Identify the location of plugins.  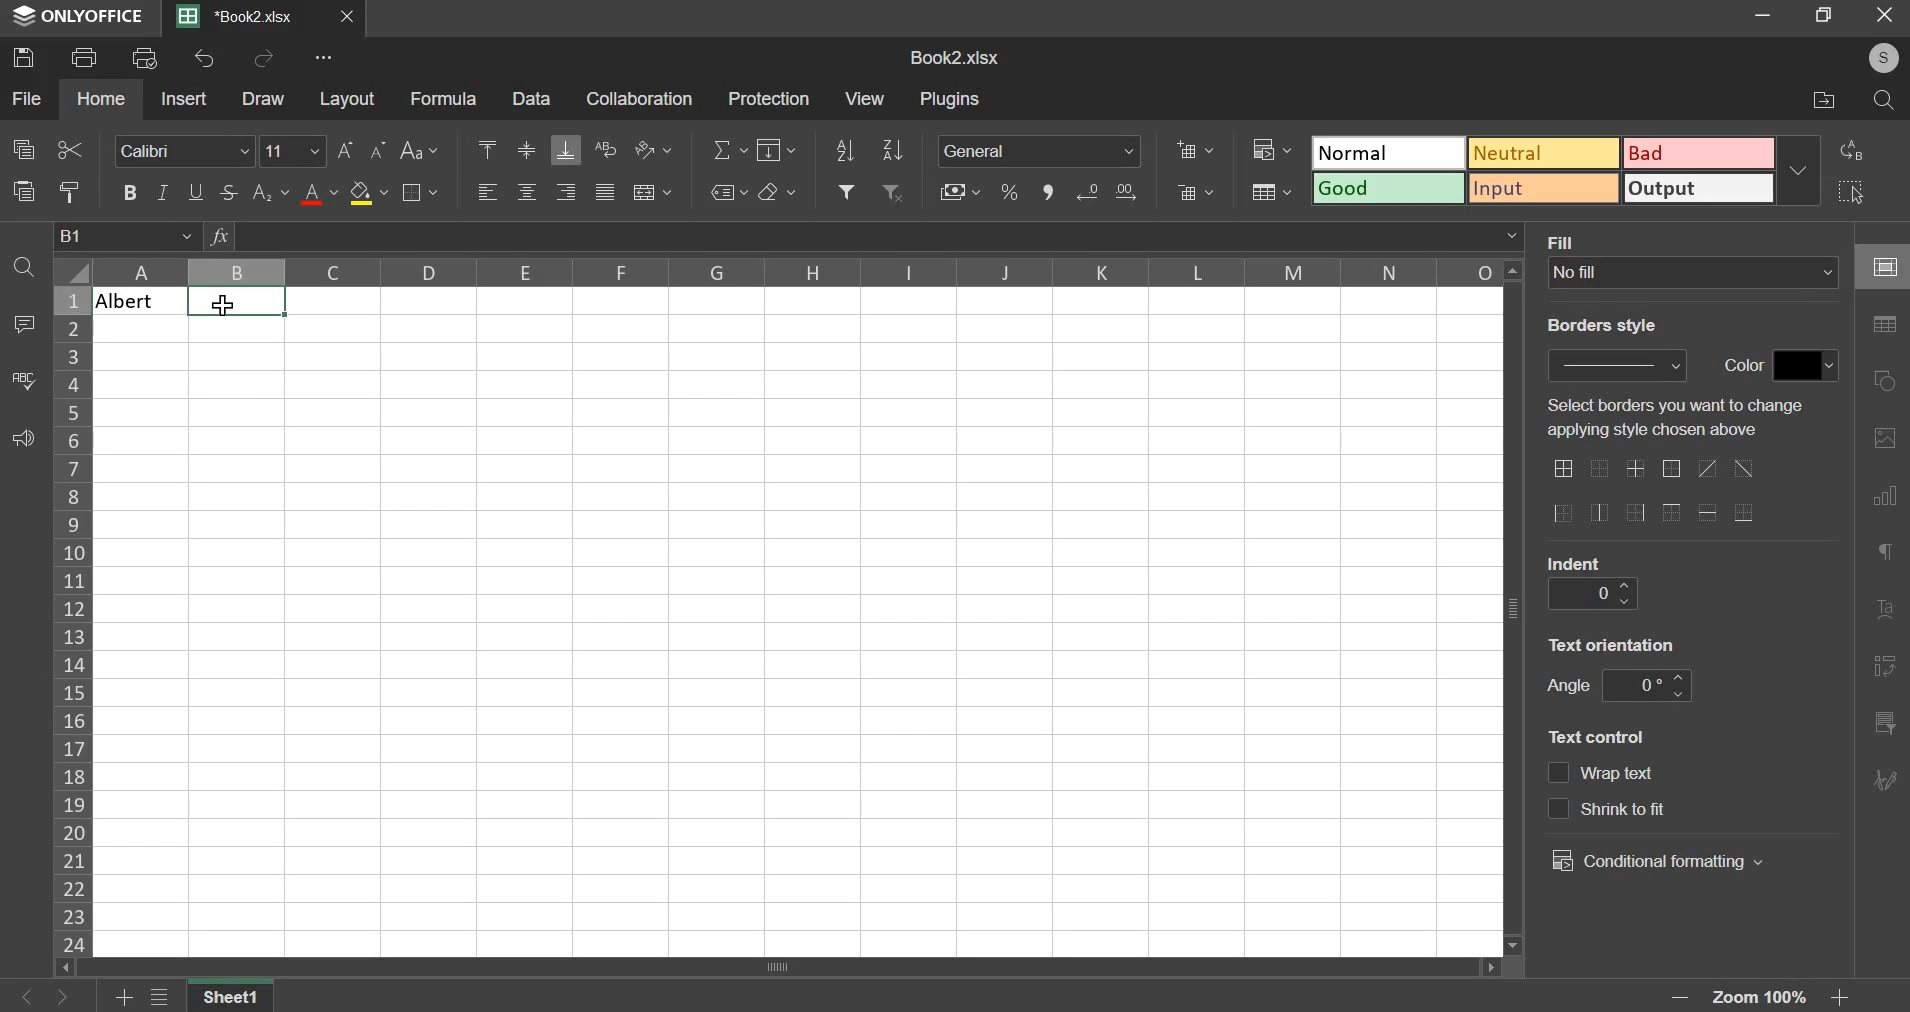
(952, 100).